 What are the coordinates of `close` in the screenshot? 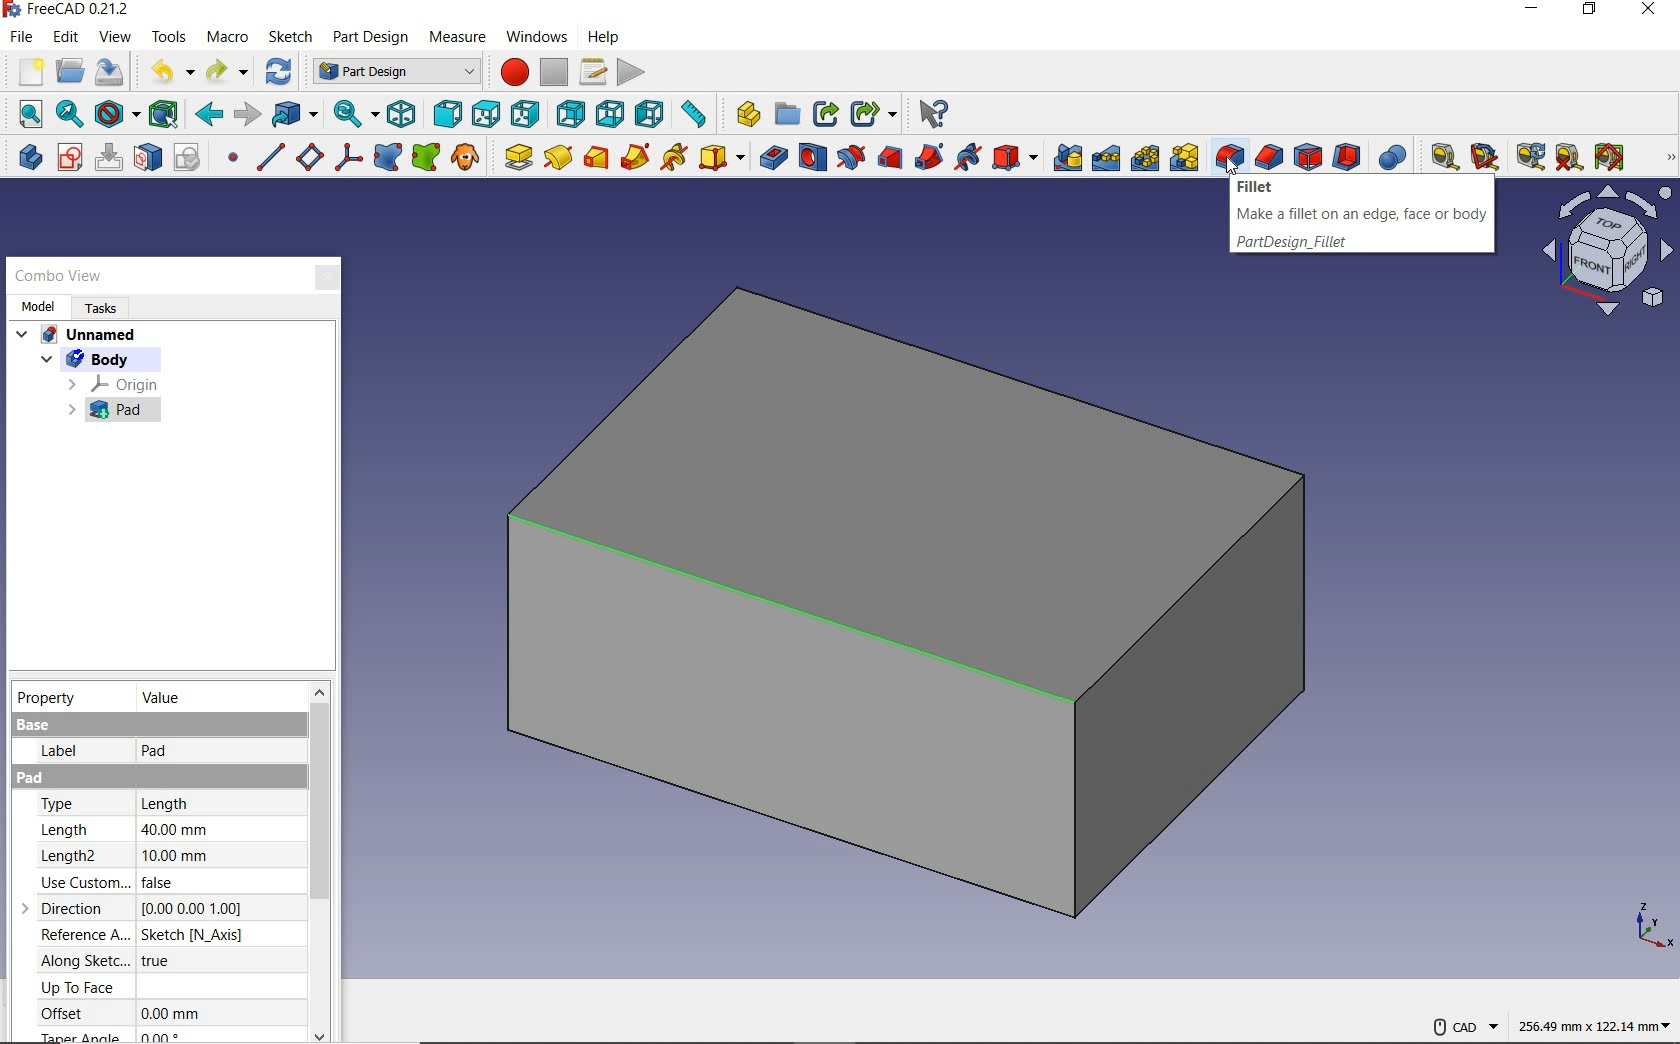 It's located at (326, 279).